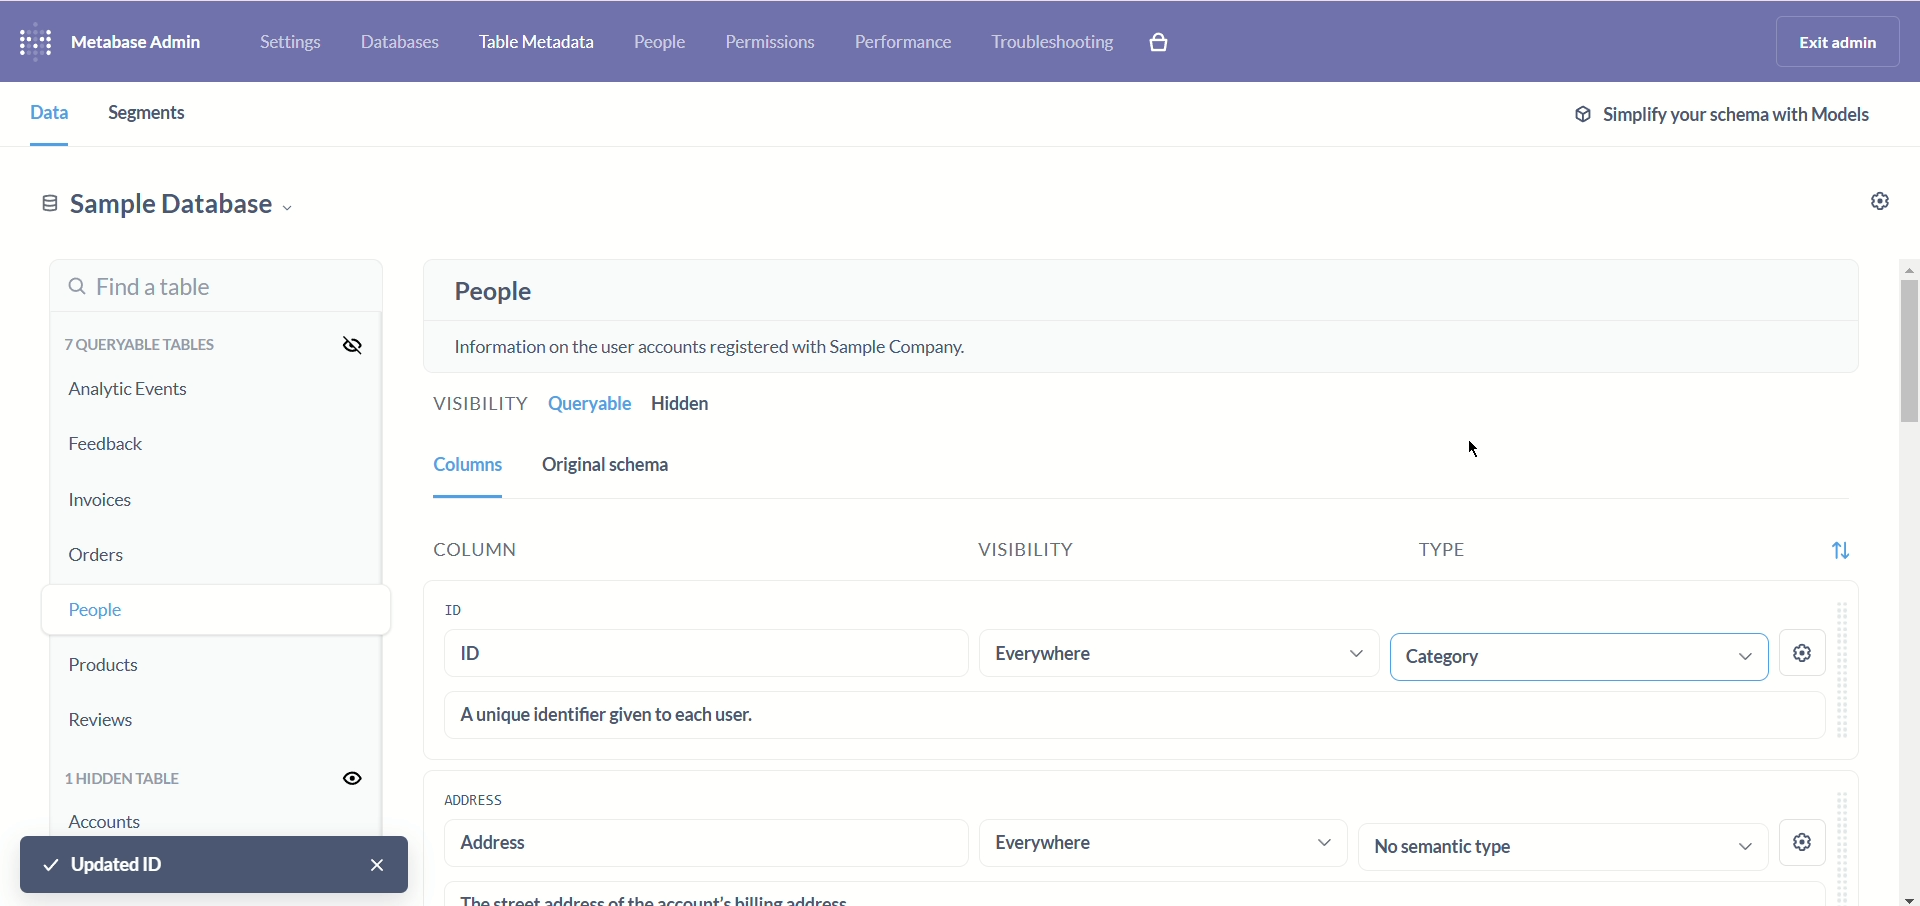 The height and width of the screenshot is (906, 1920). What do you see at coordinates (217, 866) in the screenshot?
I see `Updated ID` at bounding box center [217, 866].